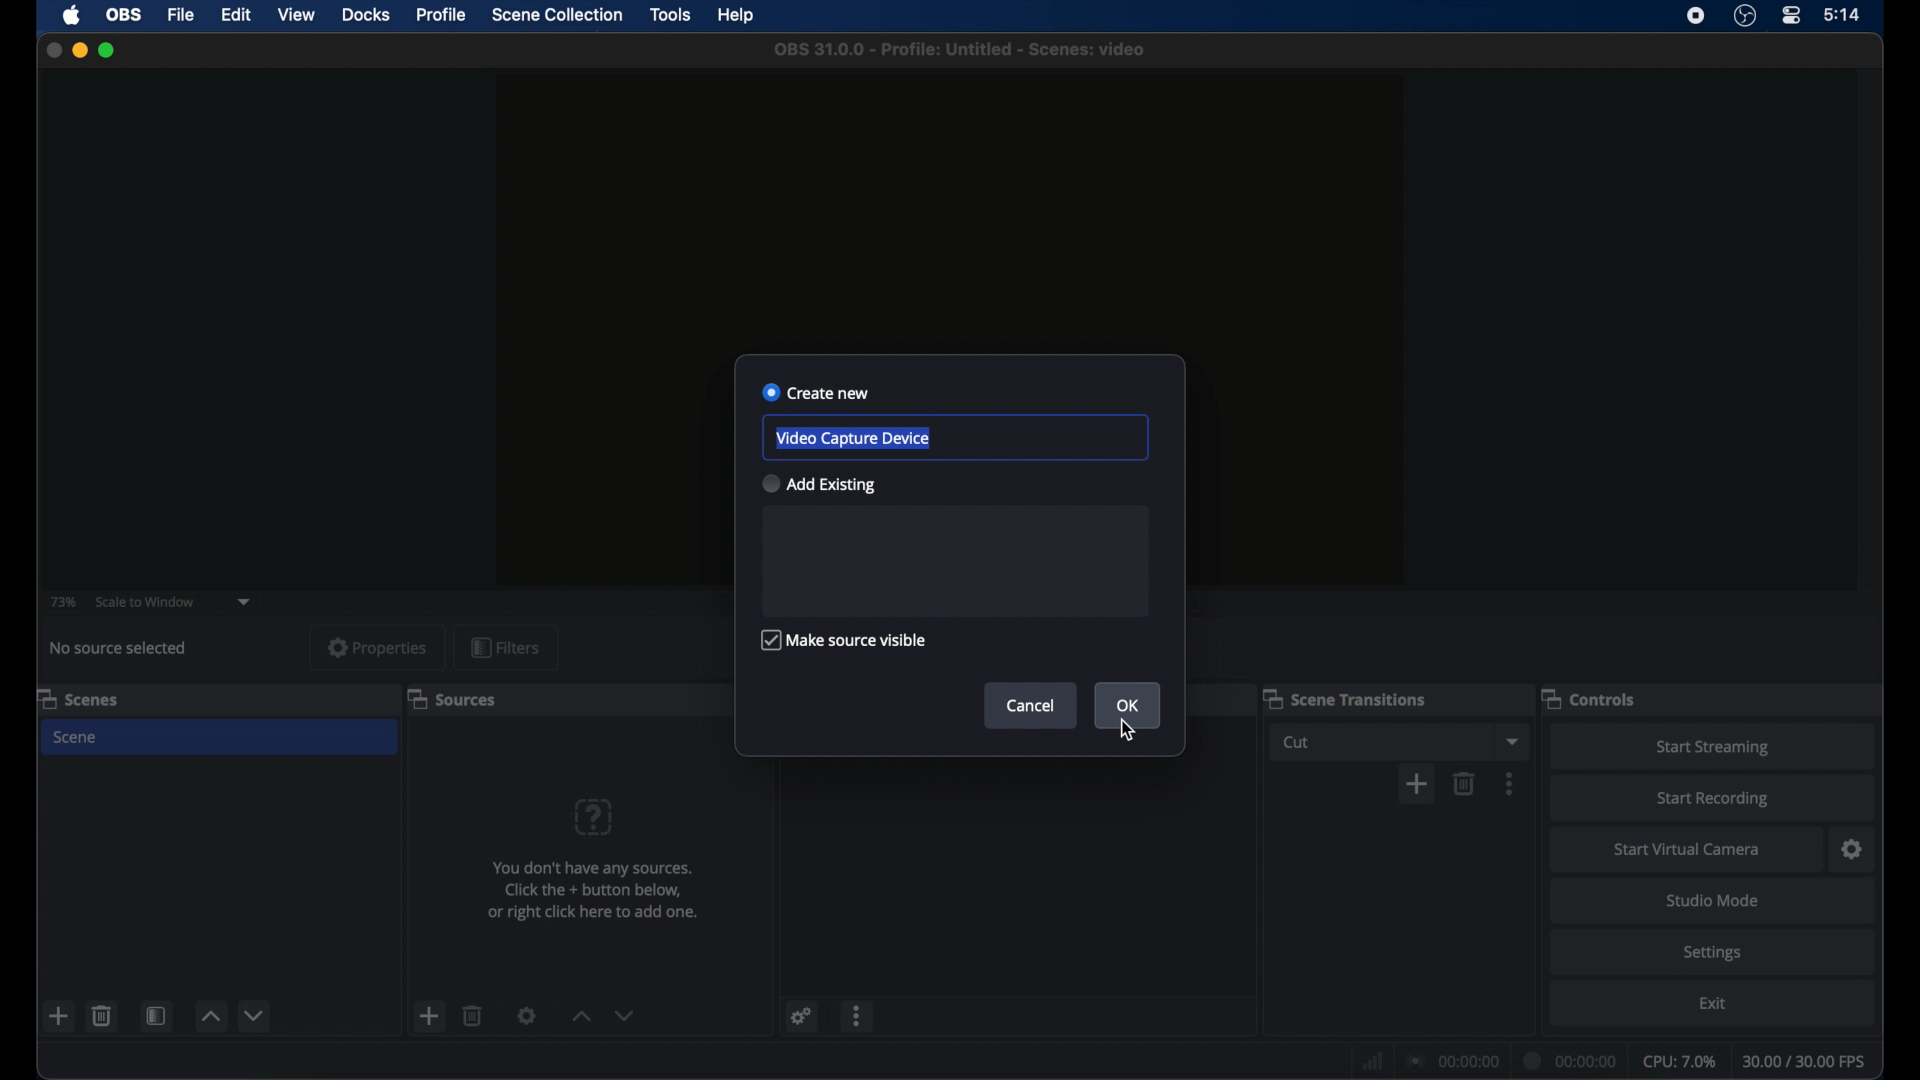 The height and width of the screenshot is (1080, 1920). I want to click on tools, so click(670, 13).